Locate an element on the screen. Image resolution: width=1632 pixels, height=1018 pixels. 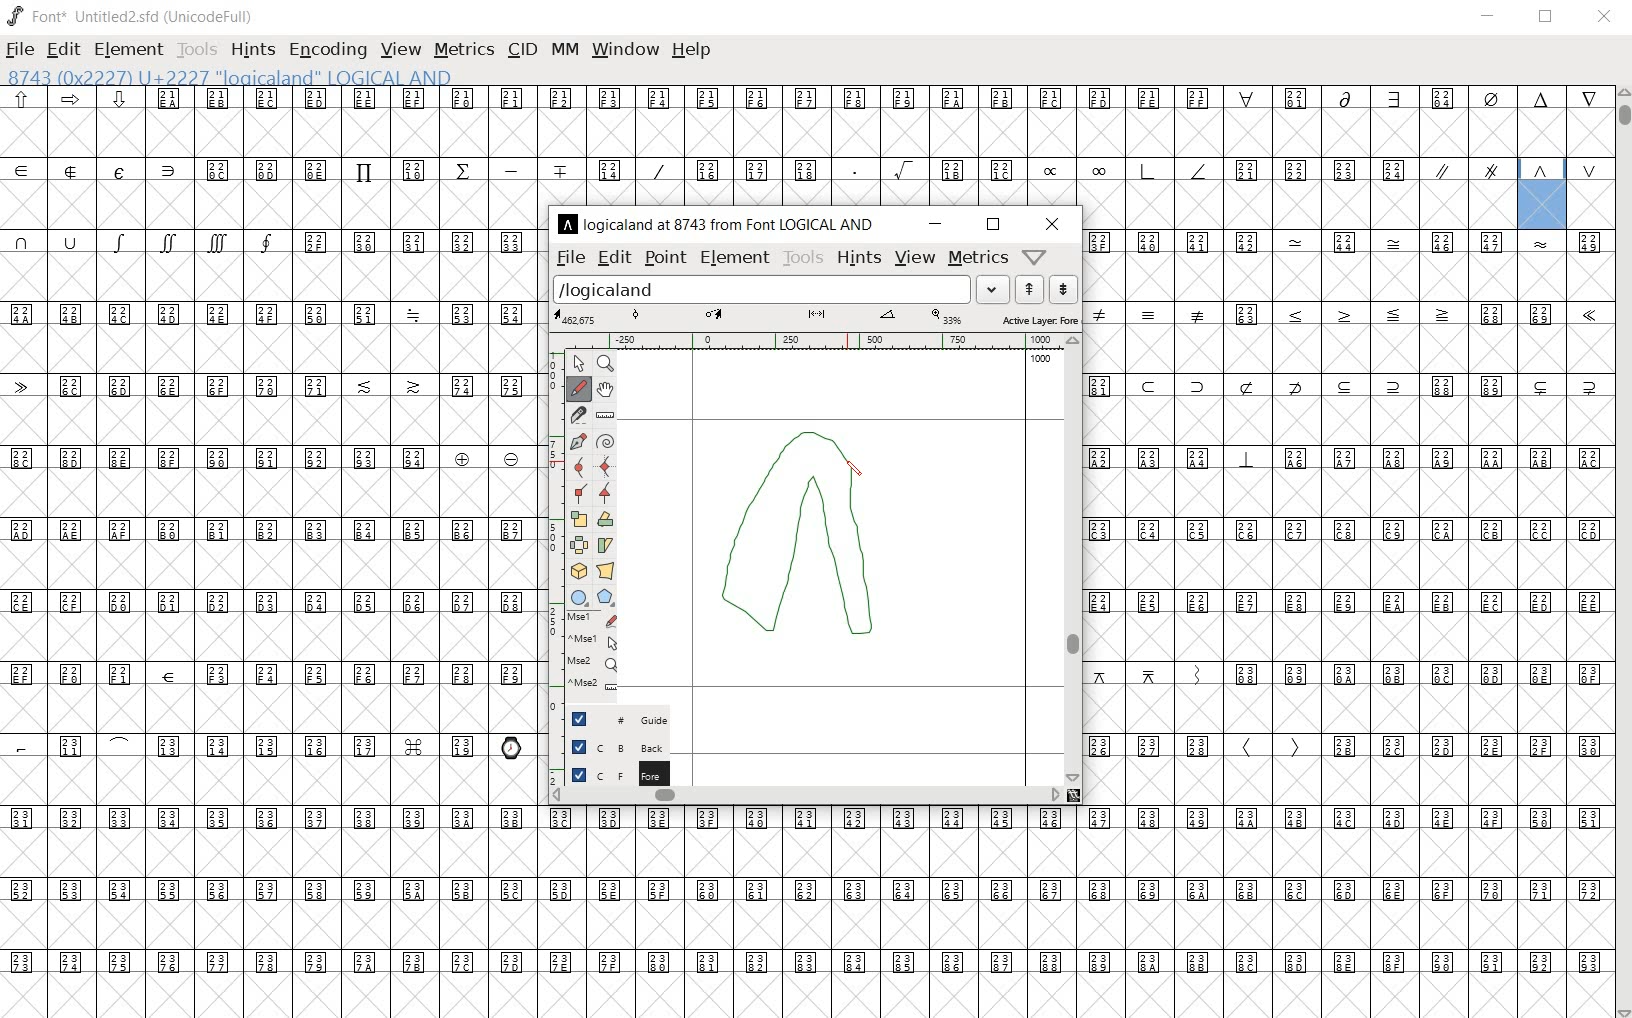
mm is located at coordinates (564, 47).